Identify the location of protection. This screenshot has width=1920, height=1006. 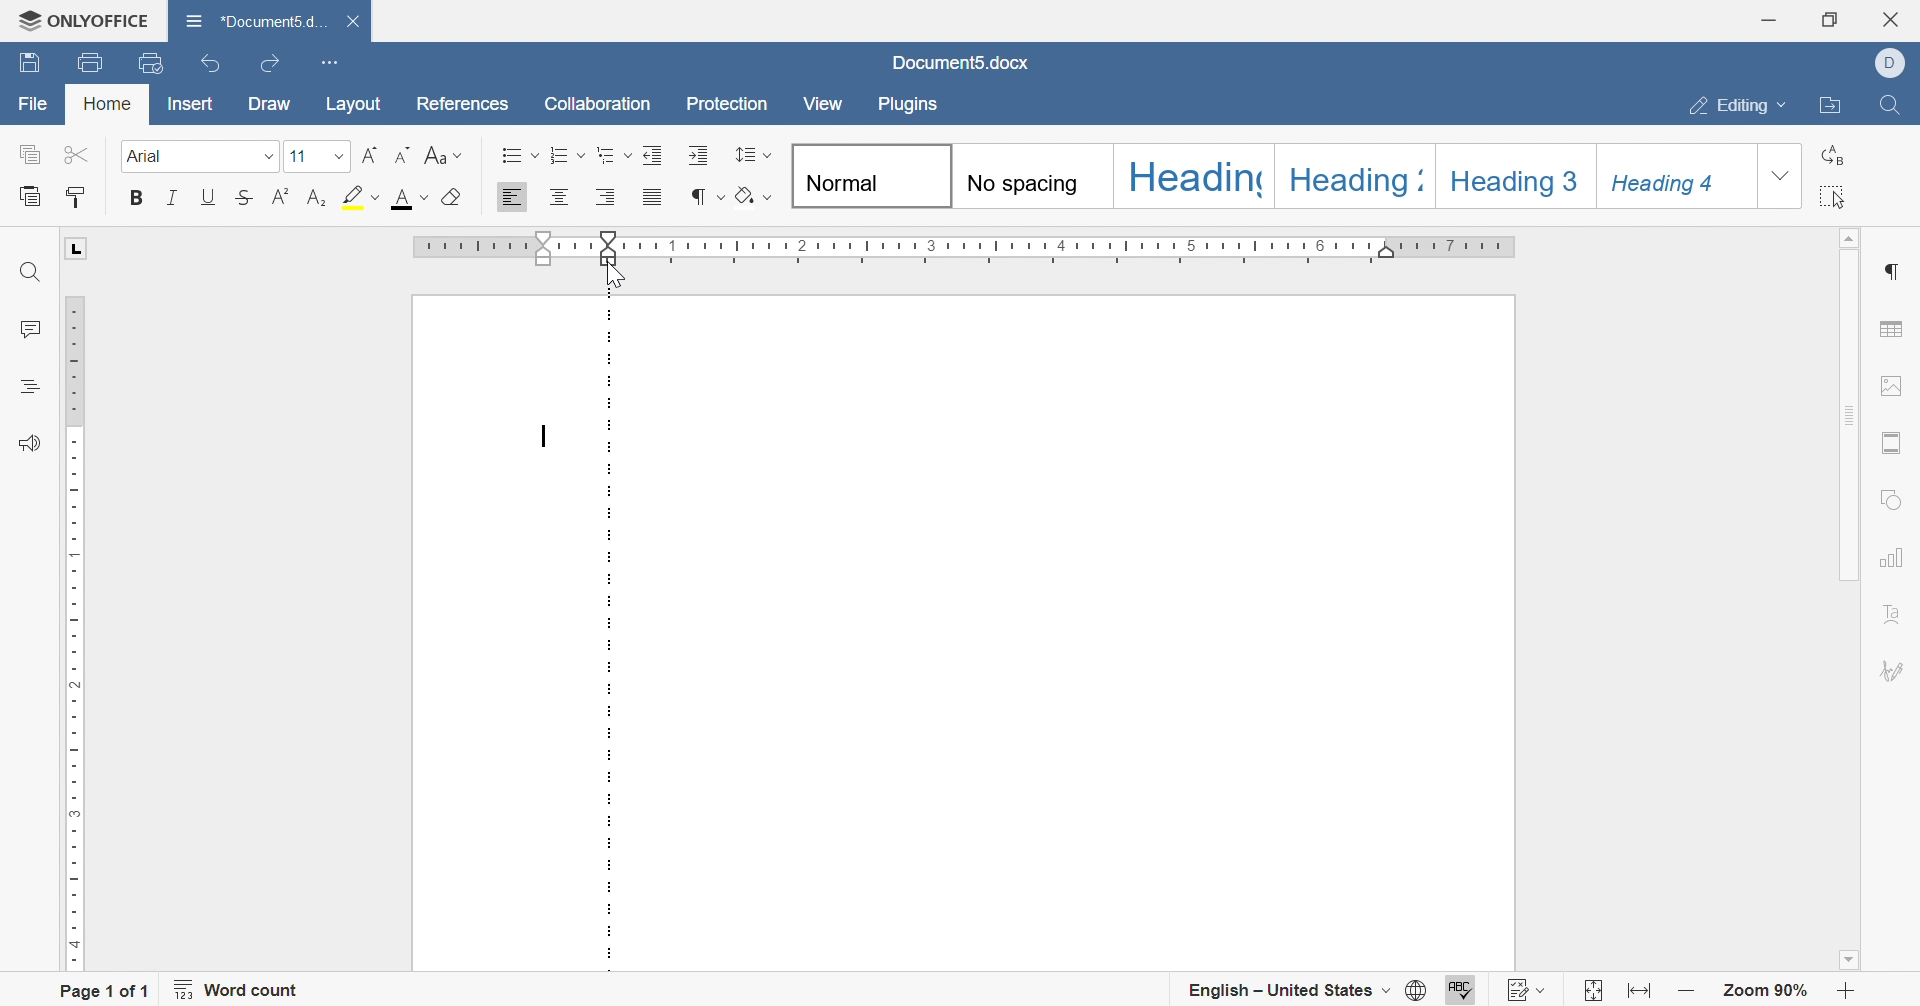
(726, 103).